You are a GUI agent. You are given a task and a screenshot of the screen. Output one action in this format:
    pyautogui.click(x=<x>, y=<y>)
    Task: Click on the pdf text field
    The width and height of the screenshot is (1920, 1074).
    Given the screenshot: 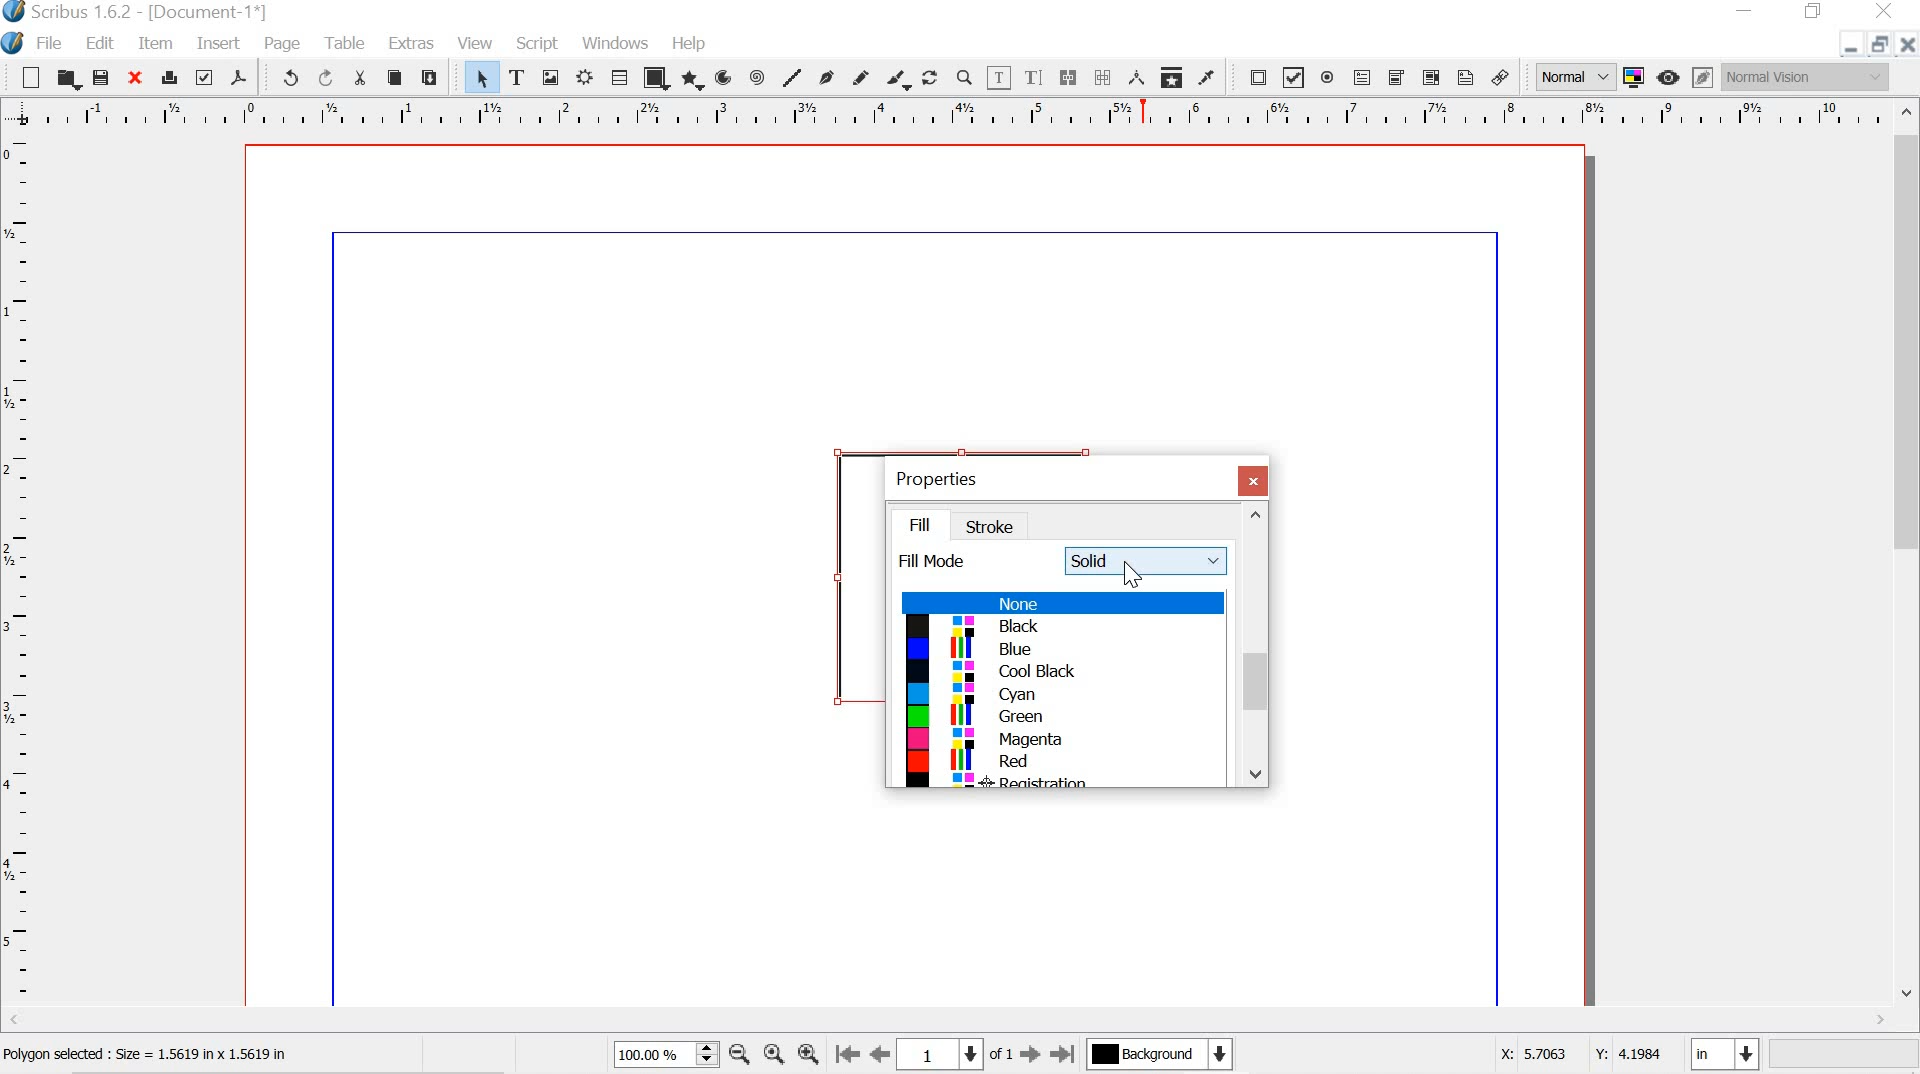 What is the action you would take?
    pyautogui.click(x=1366, y=78)
    